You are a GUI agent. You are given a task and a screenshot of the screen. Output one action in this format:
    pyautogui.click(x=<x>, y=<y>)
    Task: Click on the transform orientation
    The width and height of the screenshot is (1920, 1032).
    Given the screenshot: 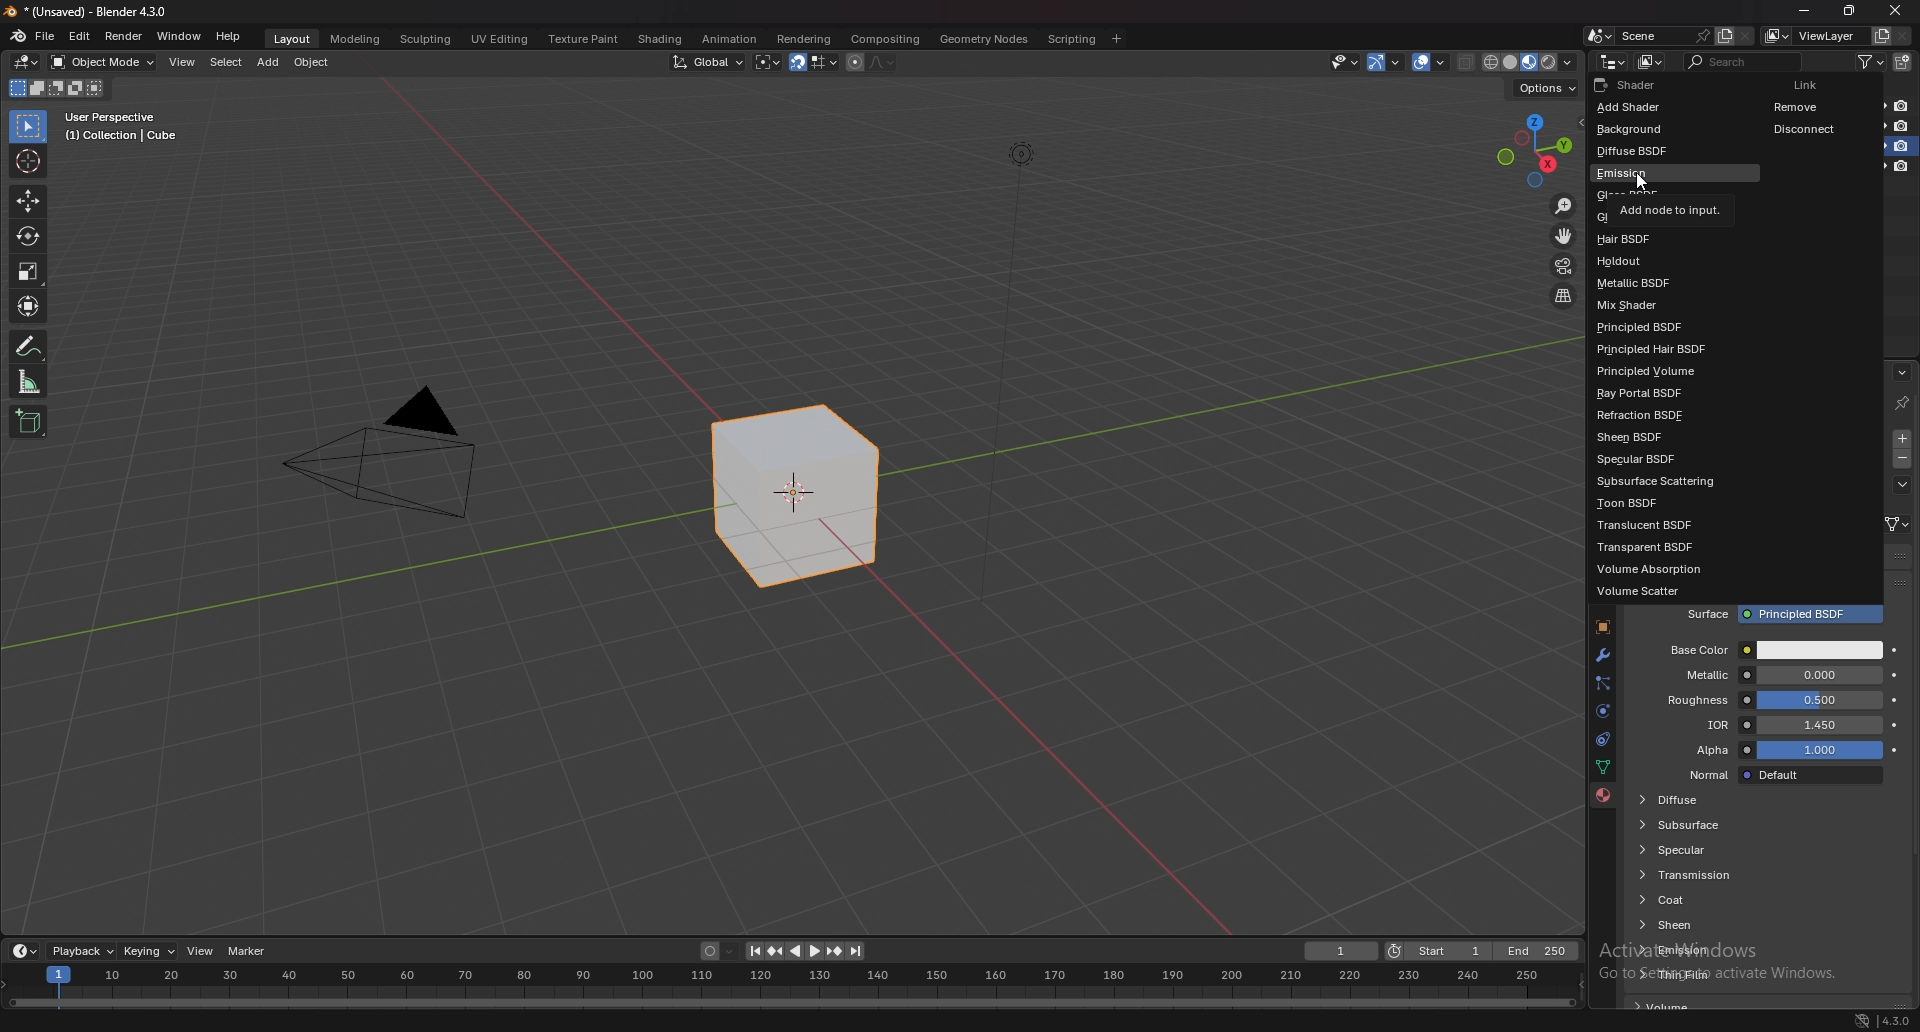 What is the action you would take?
    pyautogui.click(x=708, y=61)
    